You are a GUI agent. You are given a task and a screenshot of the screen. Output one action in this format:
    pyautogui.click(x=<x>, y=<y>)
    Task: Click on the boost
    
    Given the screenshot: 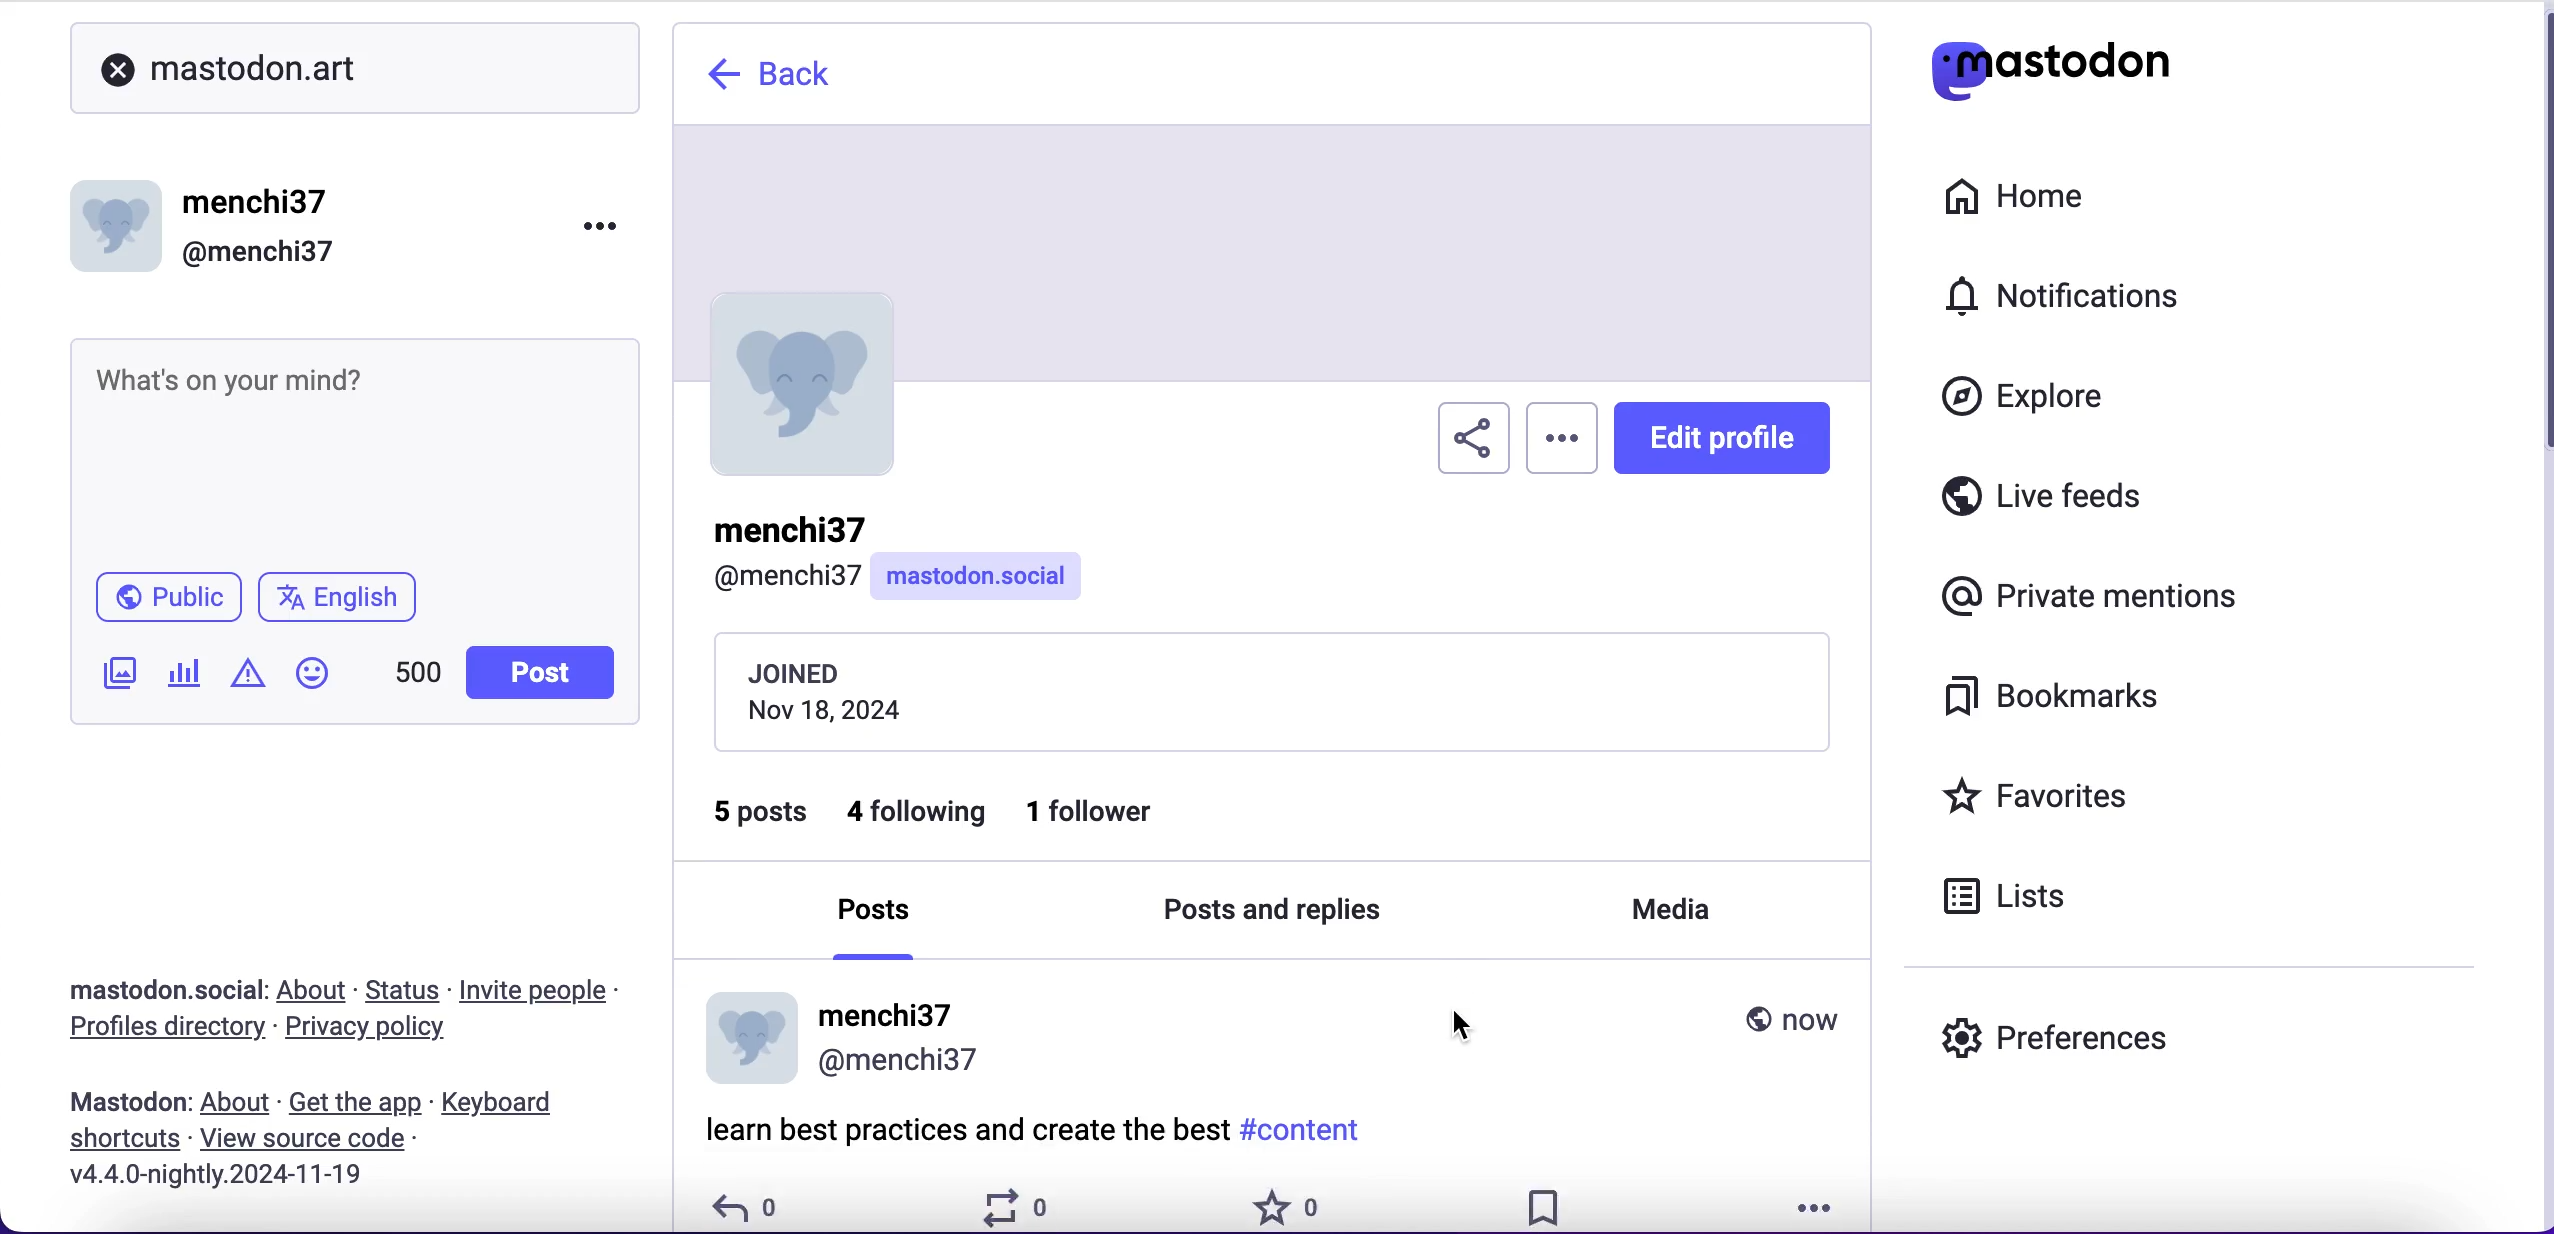 What is the action you would take?
    pyautogui.click(x=1022, y=1205)
    